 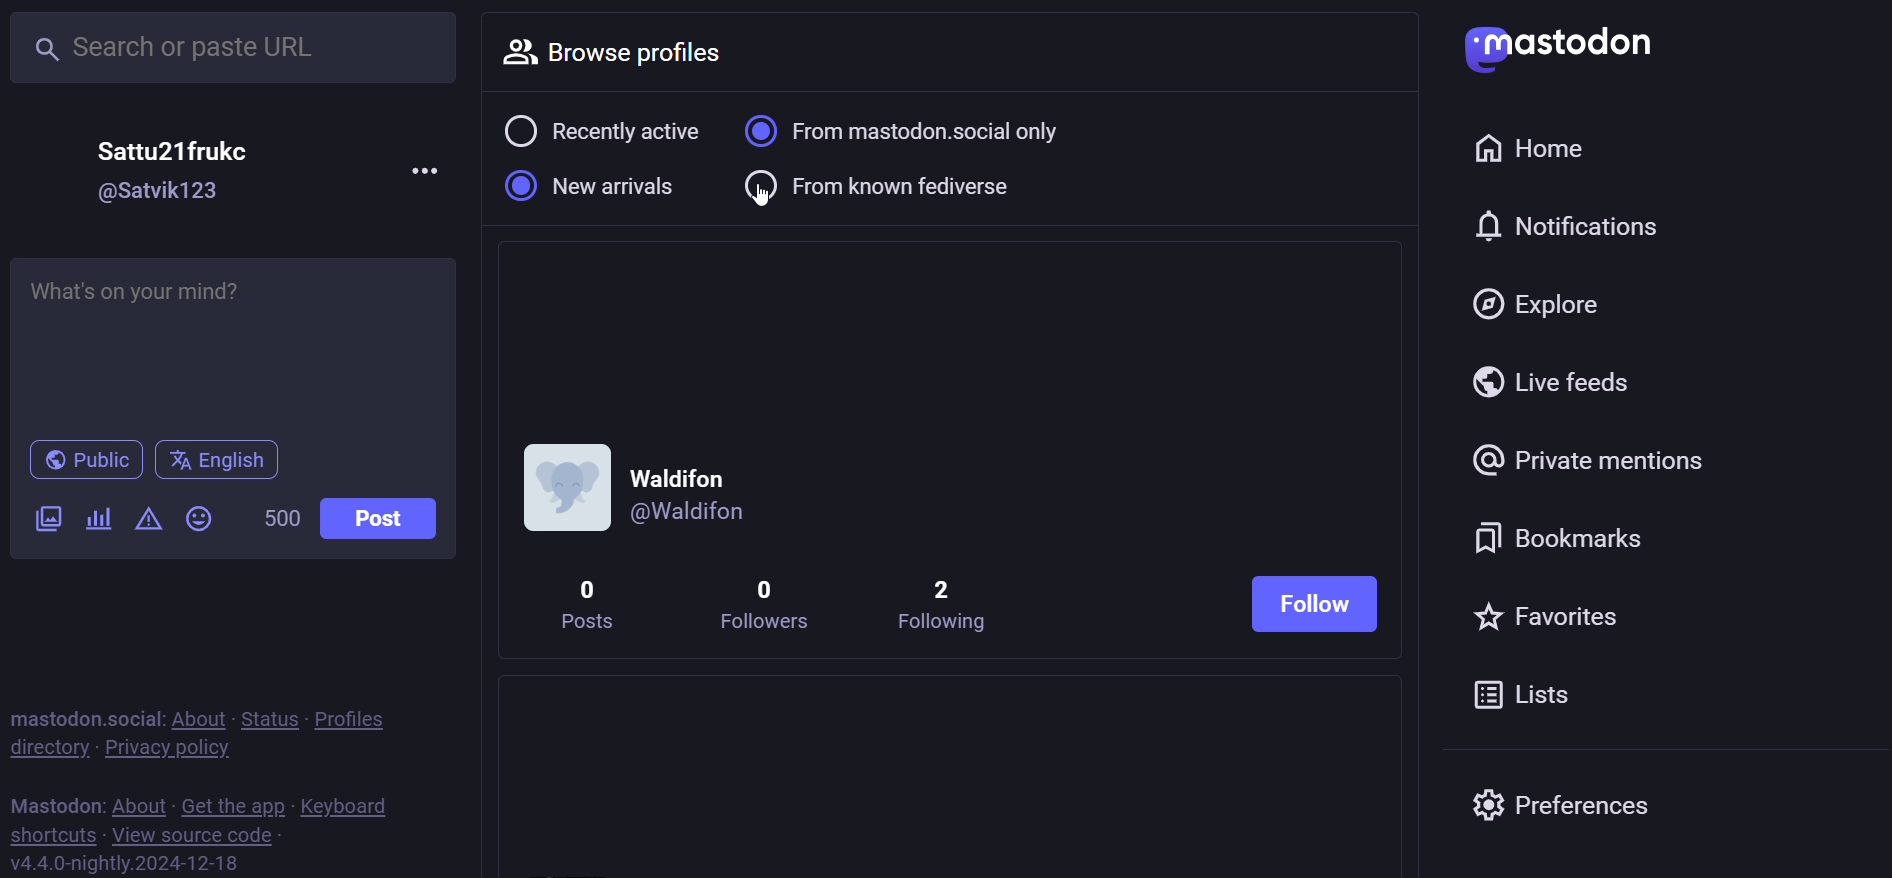 I want to click on emoji, so click(x=197, y=520).